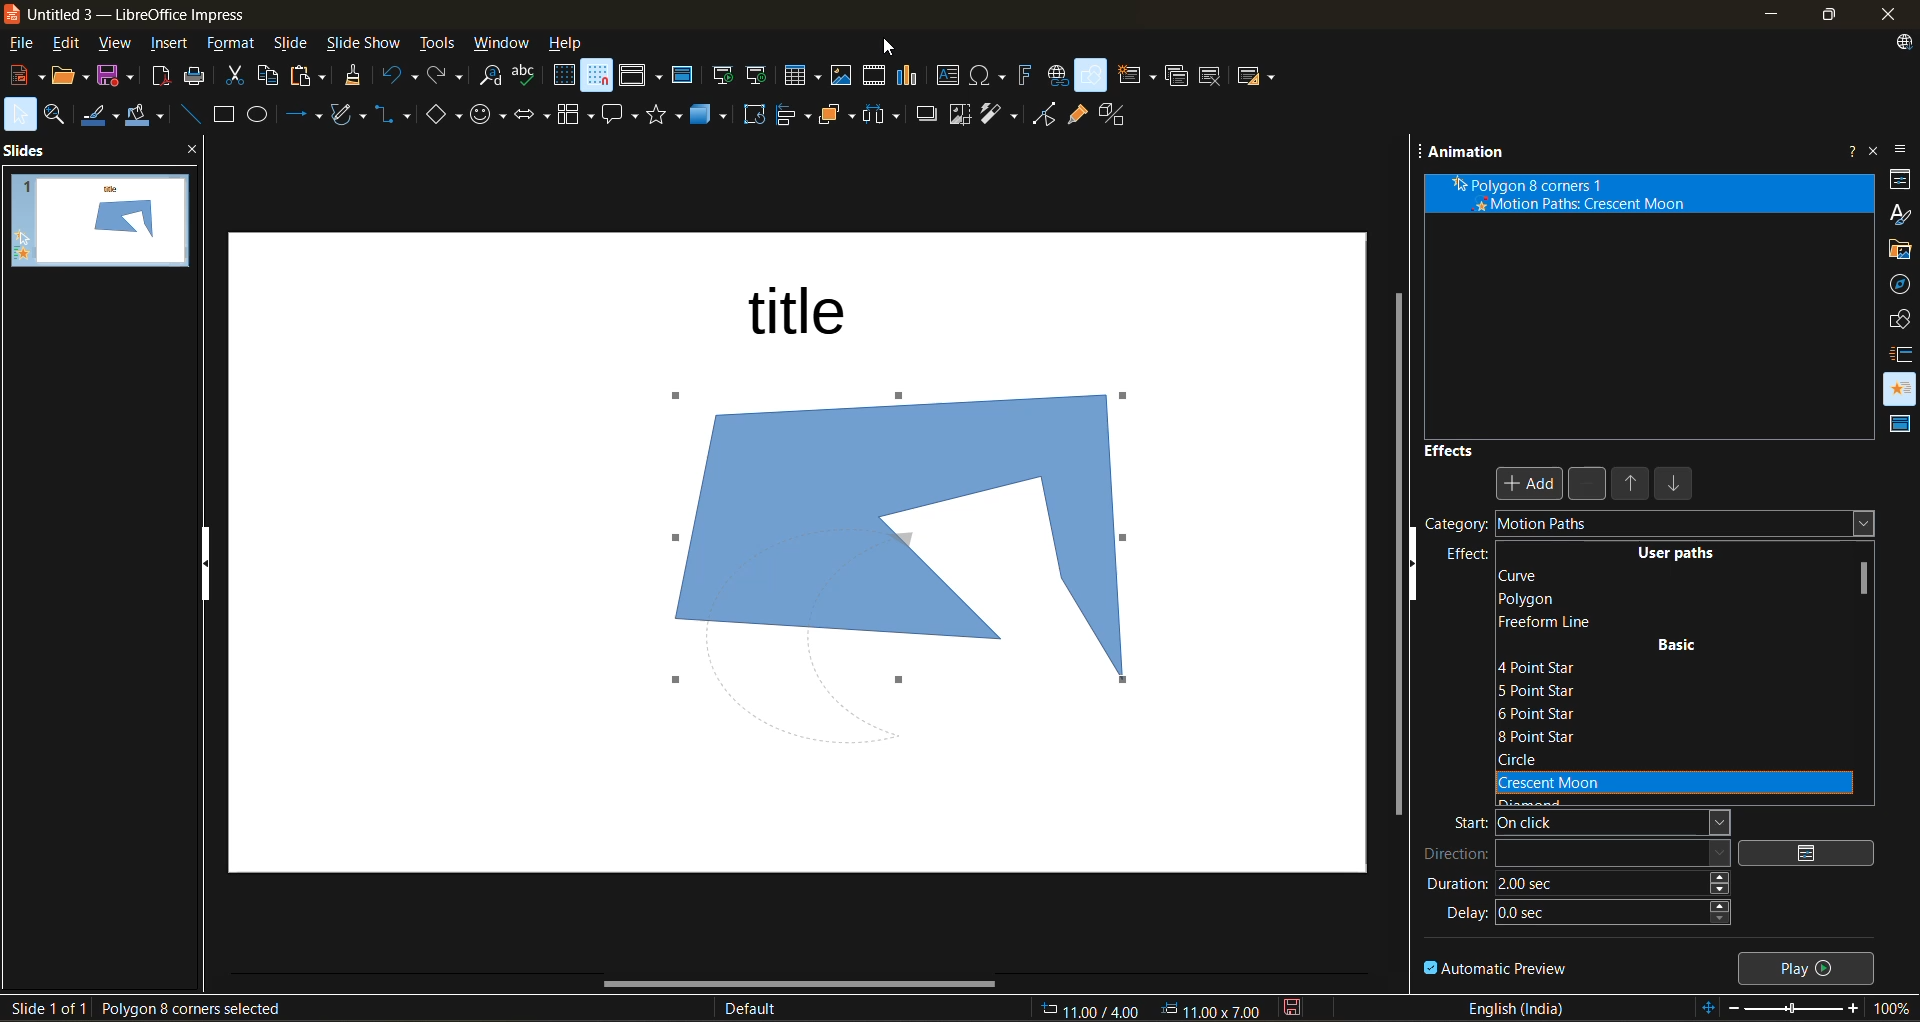  Describe the element at coordinates (563, 77) in the screenshot. I see `display grid` at that location.